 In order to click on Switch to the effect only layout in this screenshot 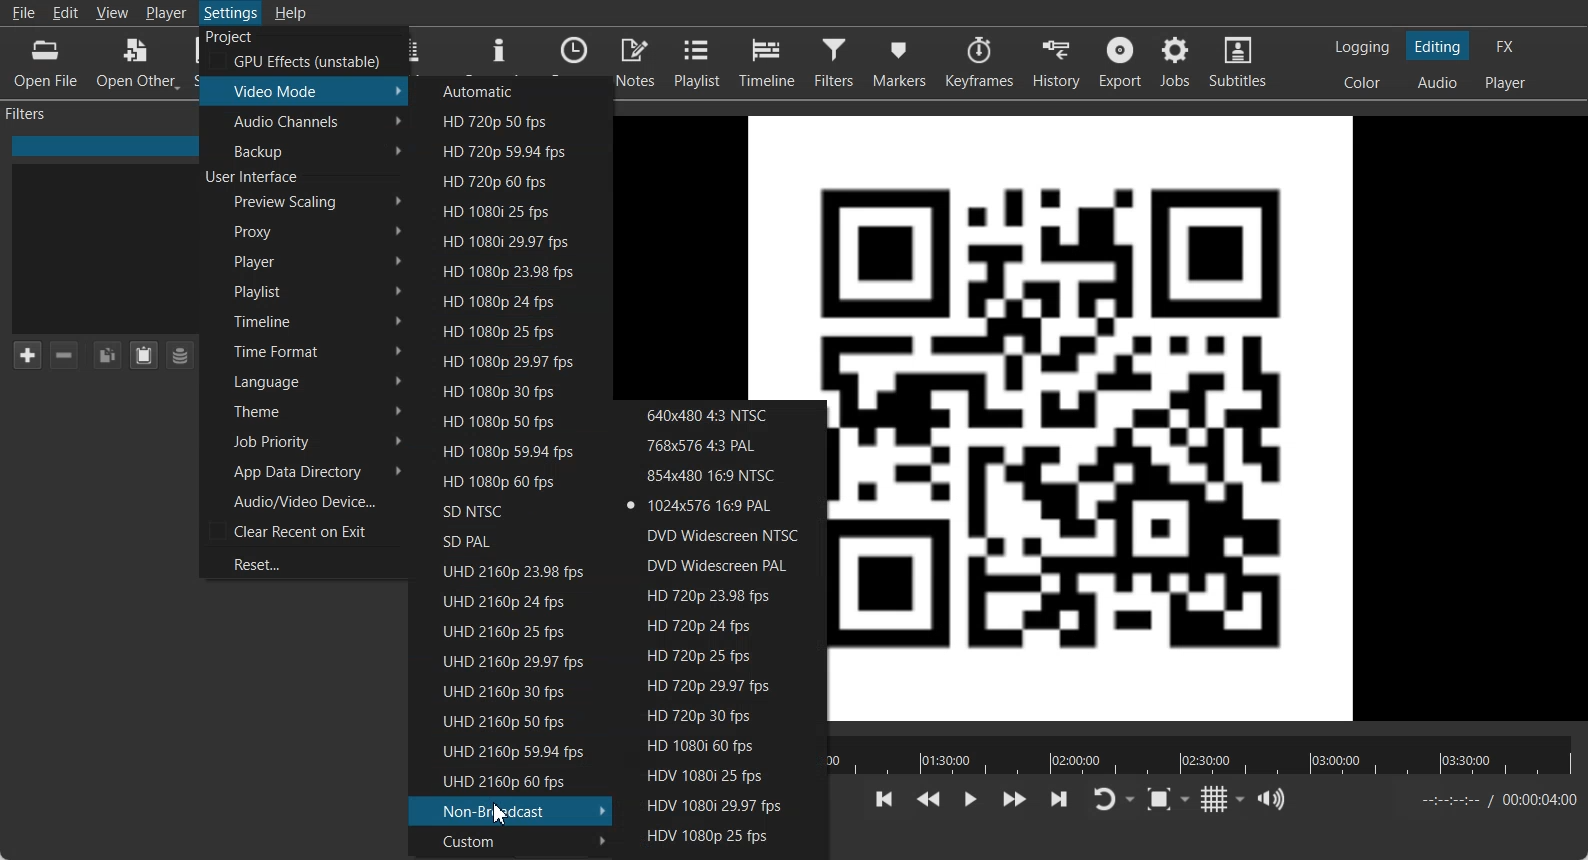, I will do `click(1508, 46)`.